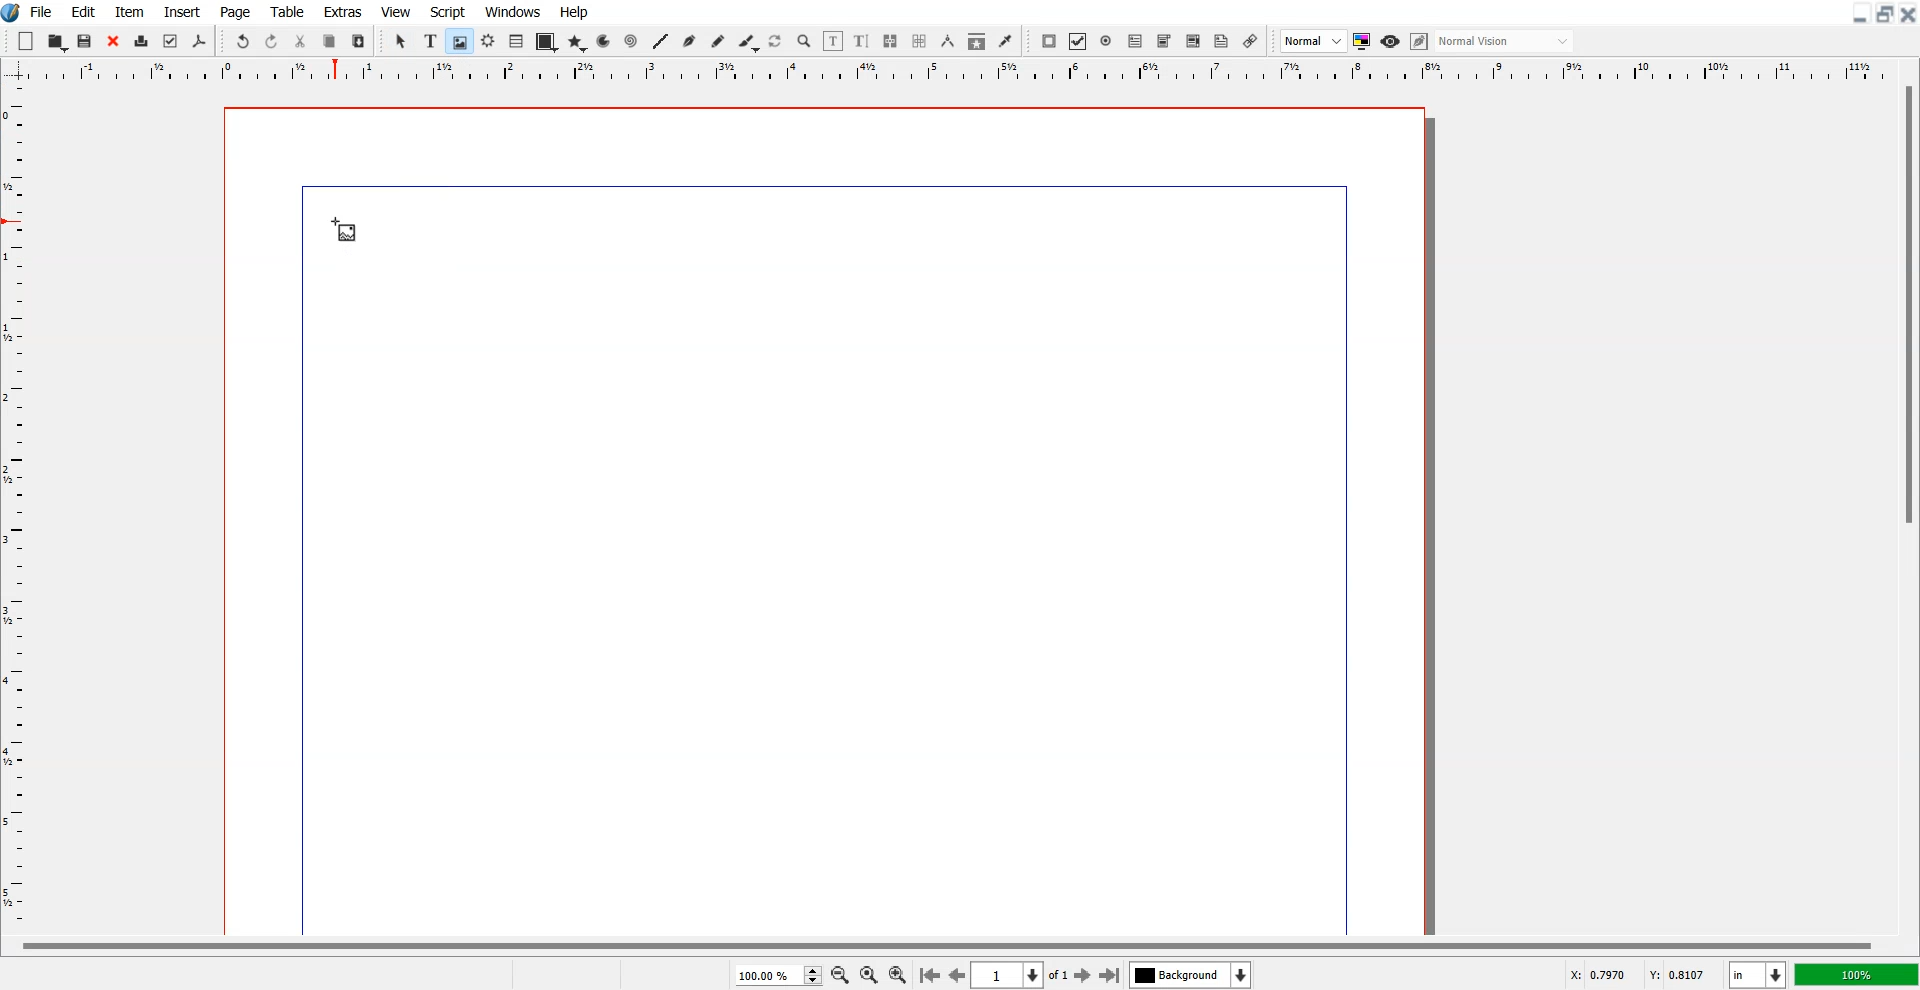 This screenshot has height=990, width=1920. What do you see at coordinates (12, 13) in the screenshot?
I see `Logo` at bounding box center [12, 13].